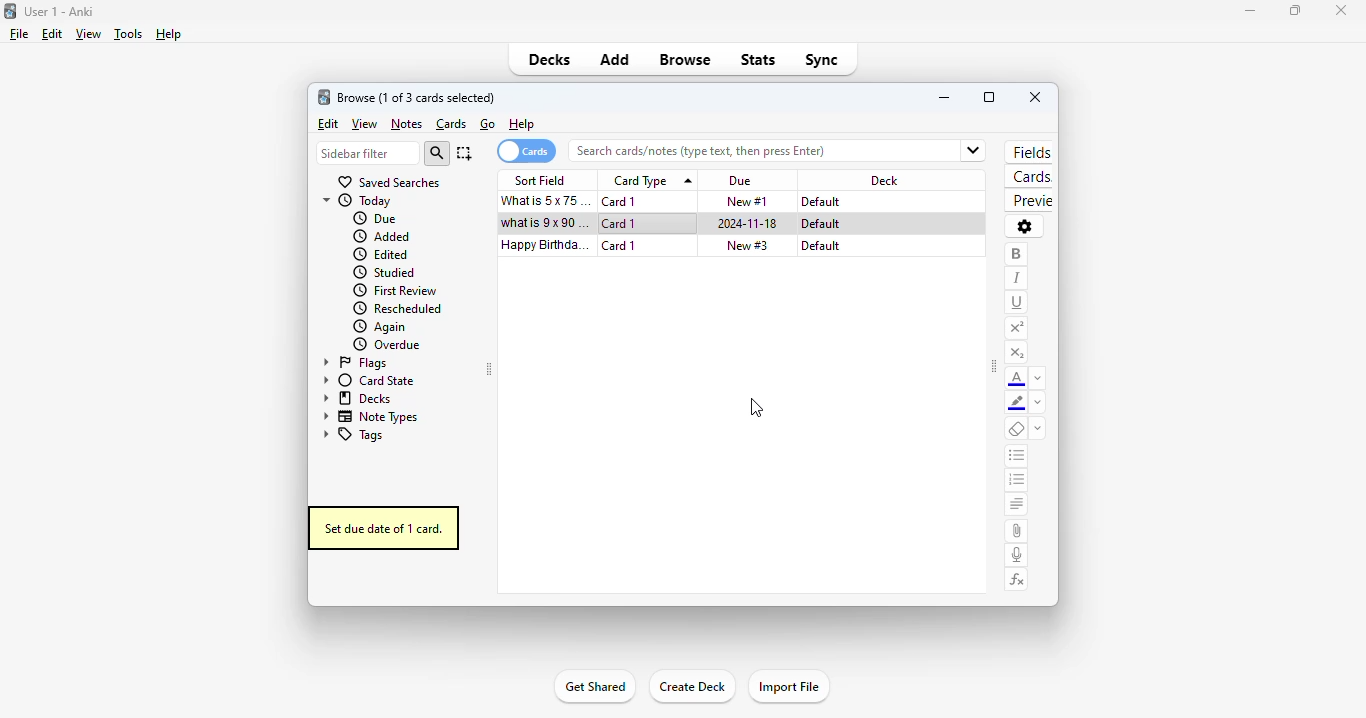 This screenshot has width=1366, height=718. What do you see at coordinates (548, 200) in the screenshot?
I see `what is 5x75=?` at bounding box center [548, 200].